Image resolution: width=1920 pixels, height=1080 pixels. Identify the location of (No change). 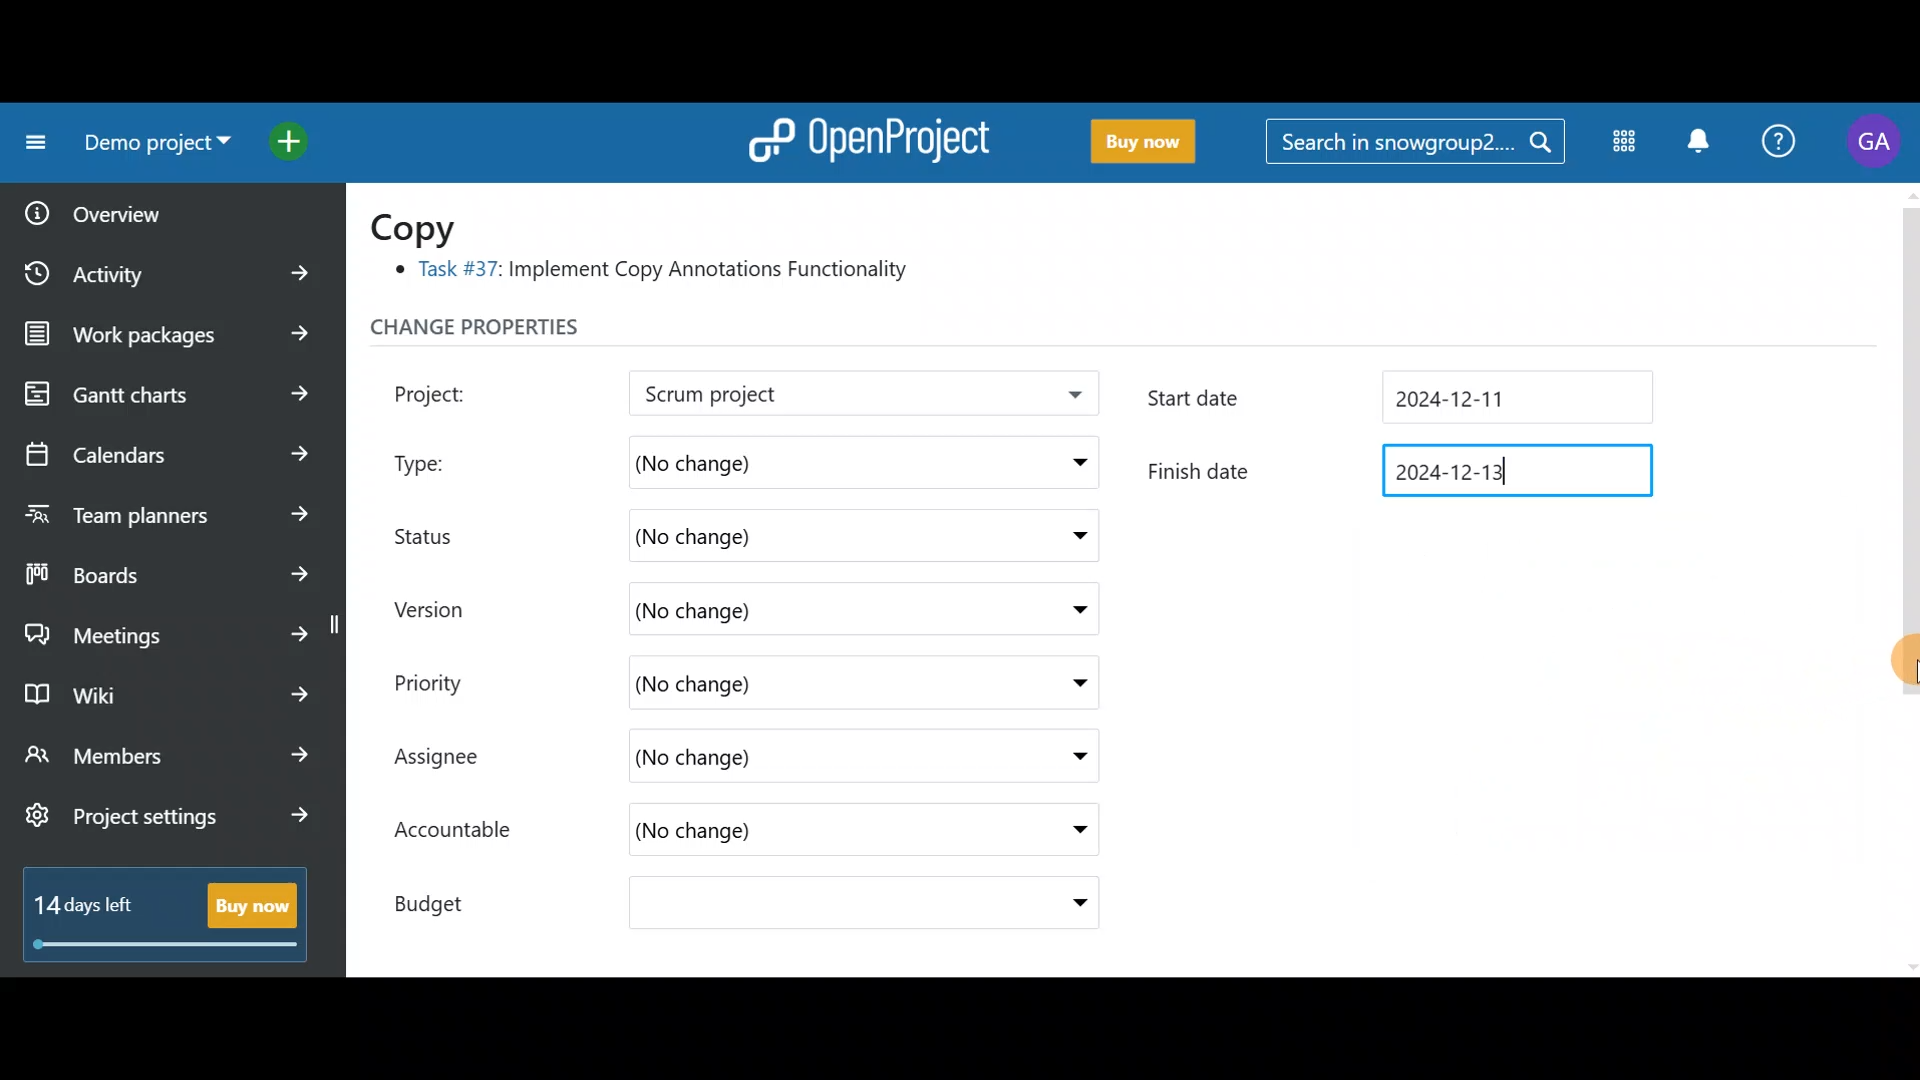
(793, 606).